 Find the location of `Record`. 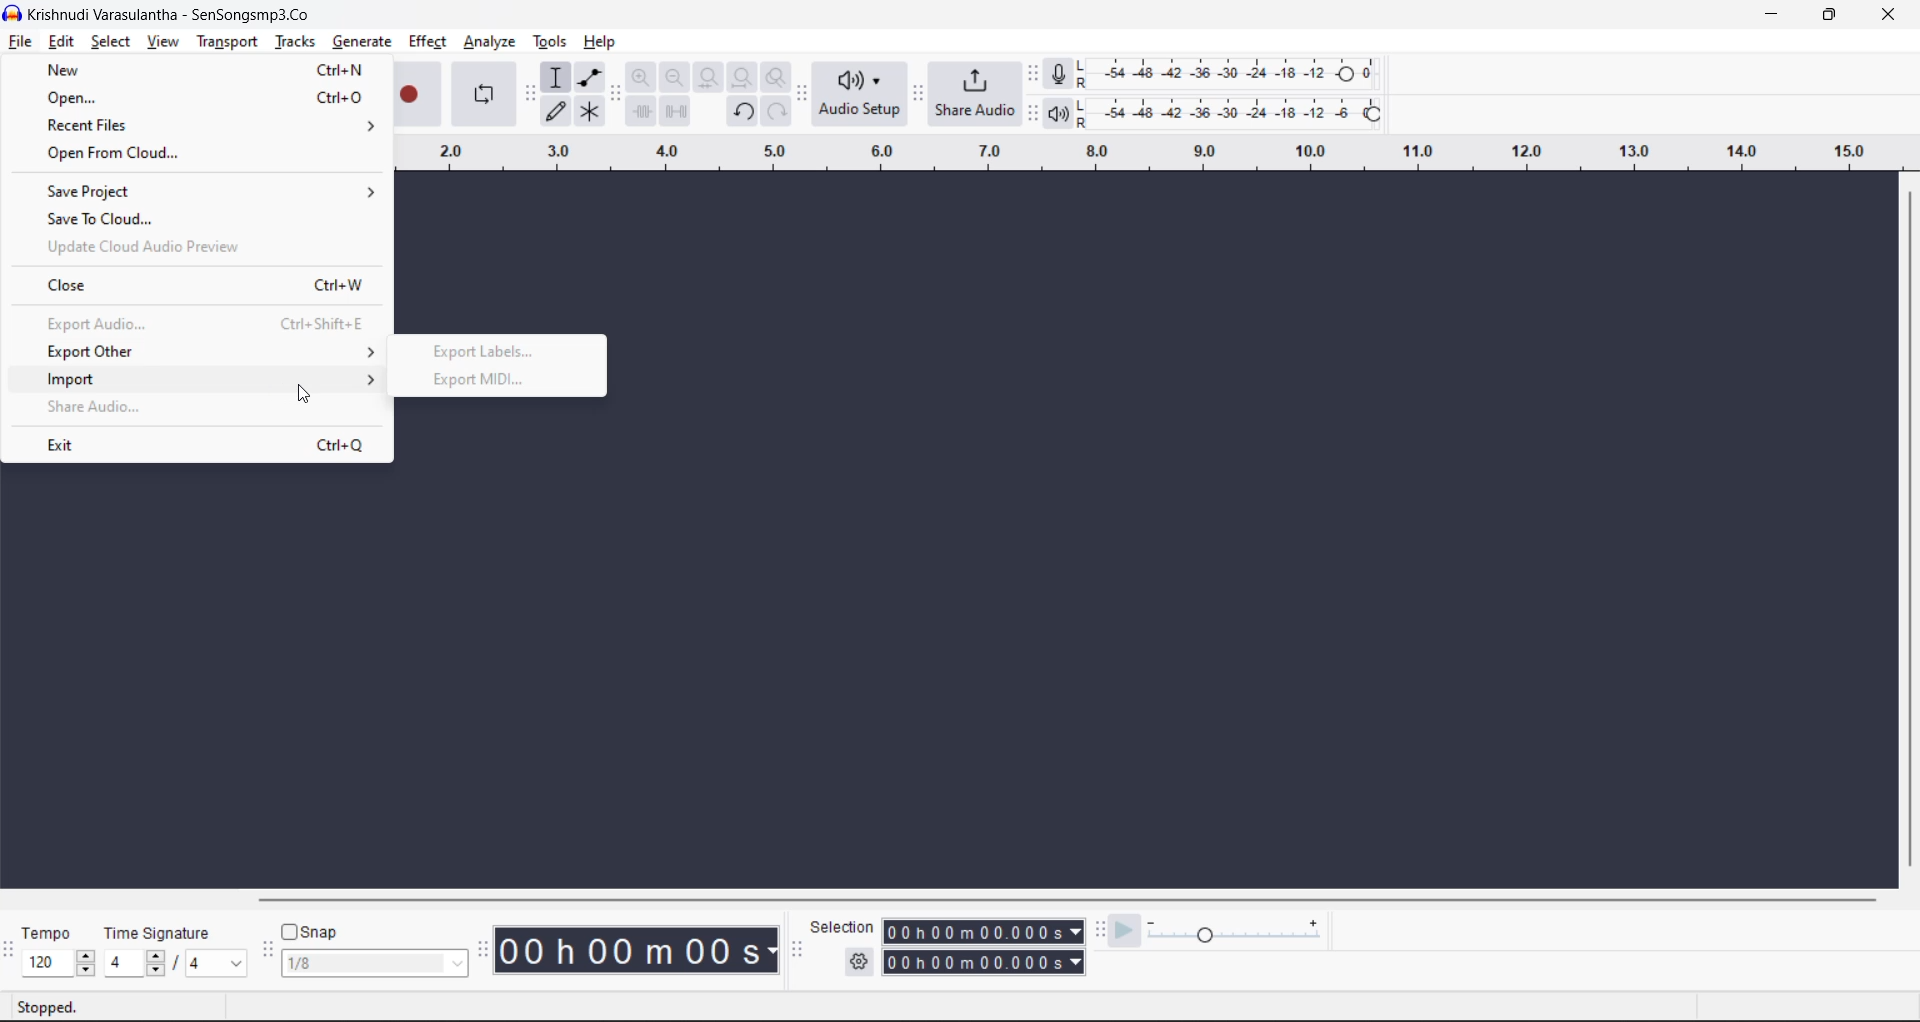

Record is located at coordinates (417, 90).